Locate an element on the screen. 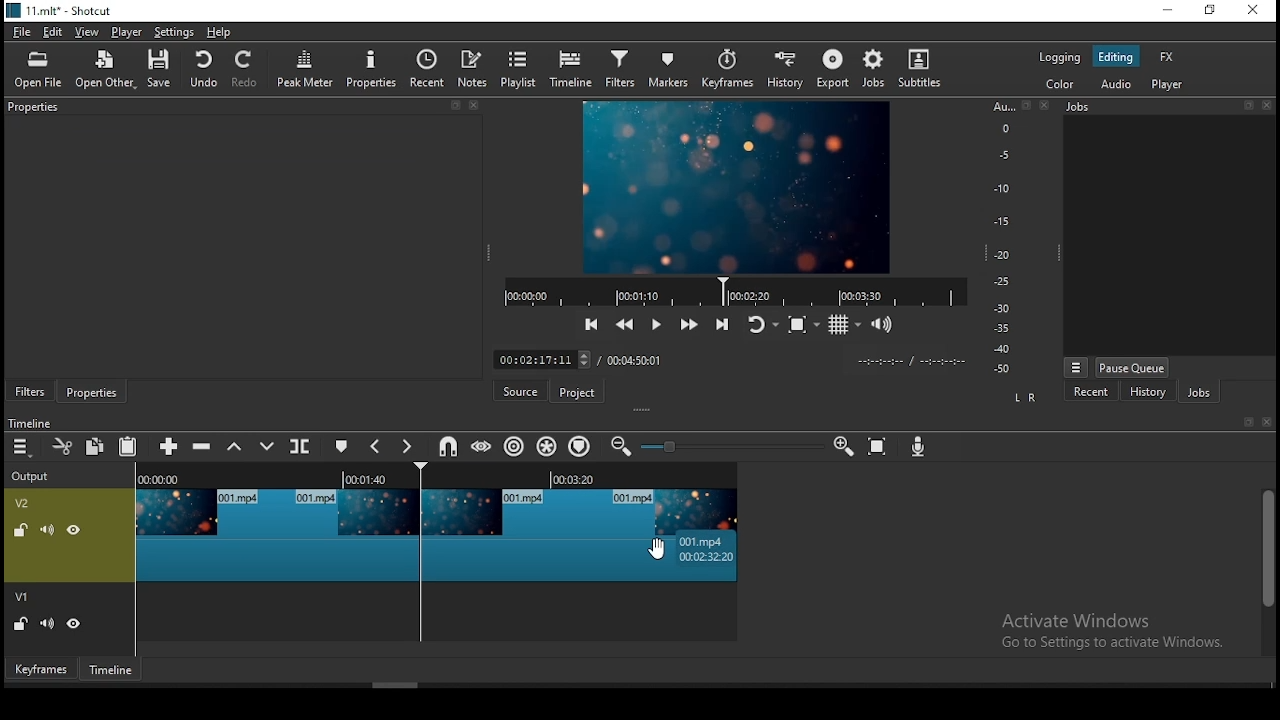 This screenshot has width=1280, height=720. zoom timeline out is located at coordinates (620, 446).